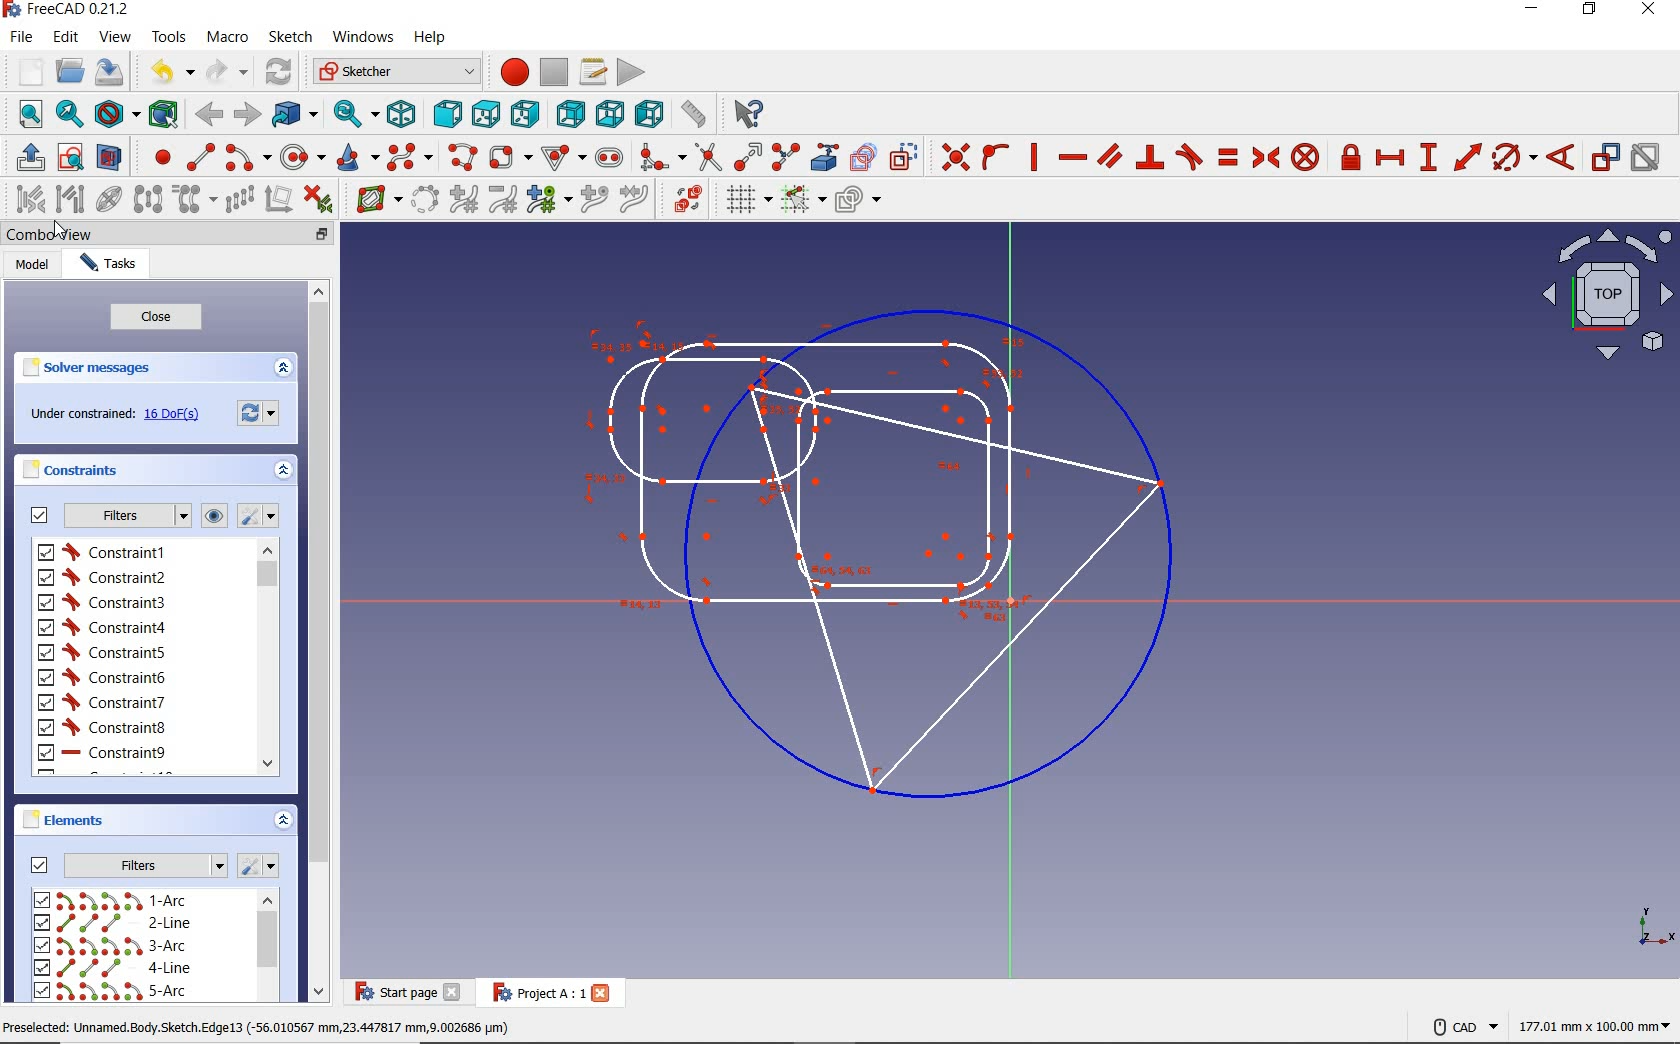  I want to click on forward, so click(246, 113).